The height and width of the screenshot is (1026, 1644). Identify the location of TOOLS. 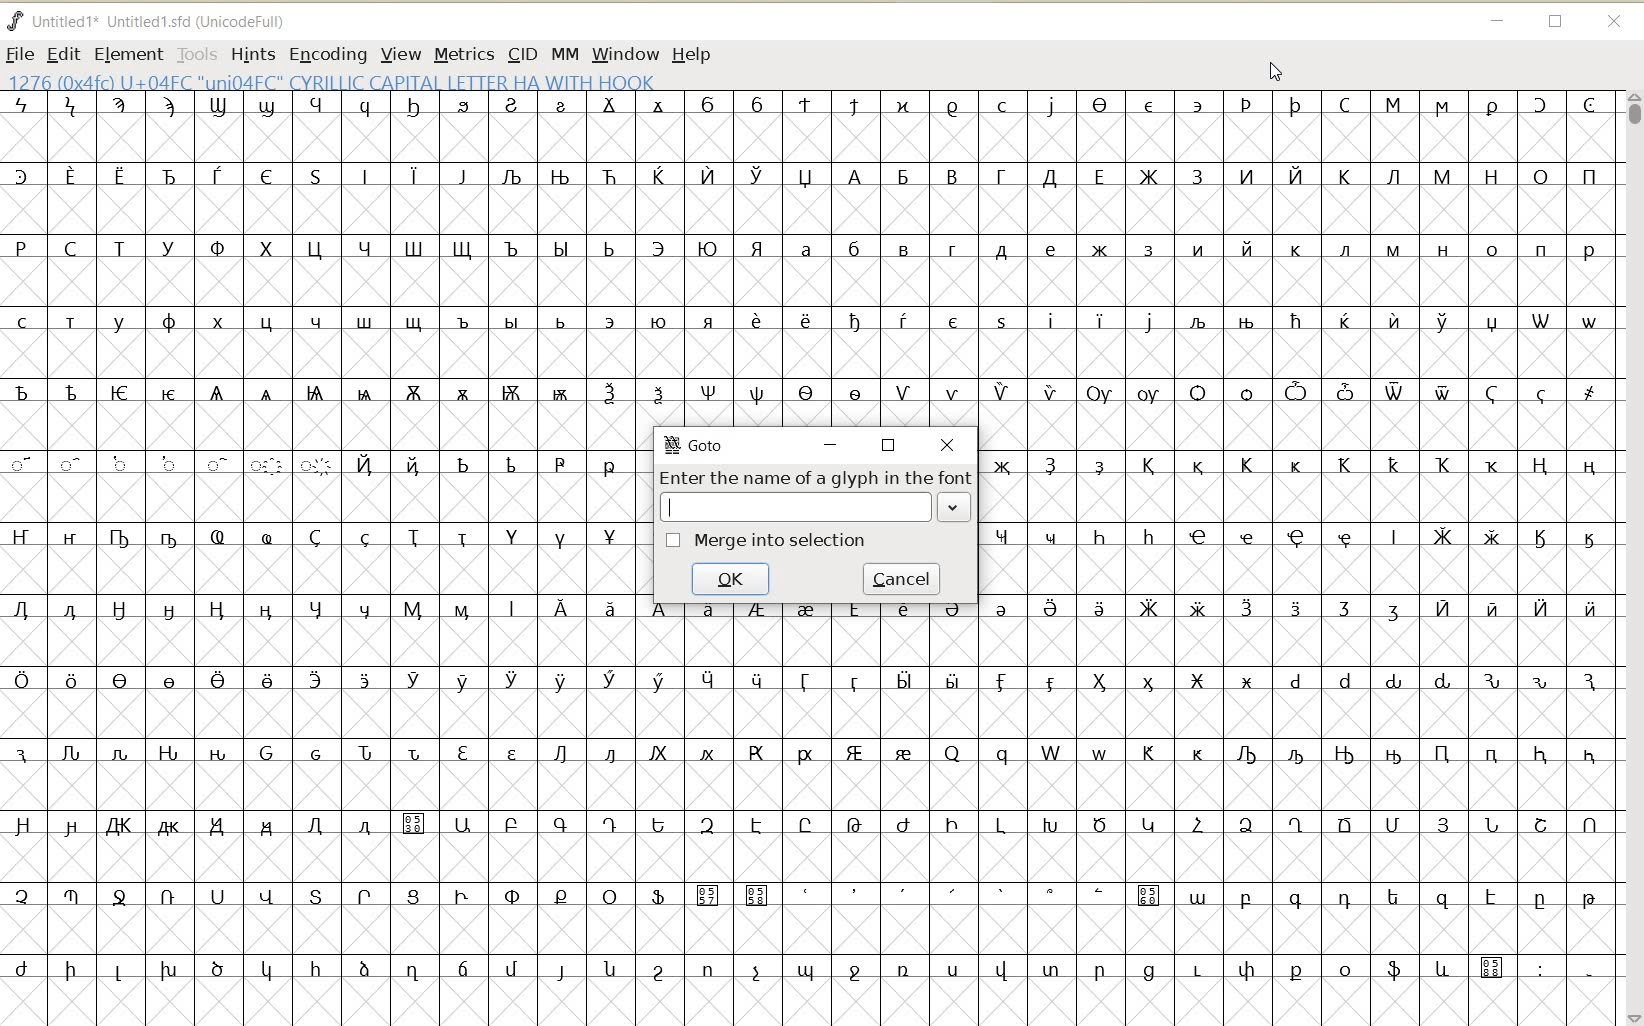
(198, 53).